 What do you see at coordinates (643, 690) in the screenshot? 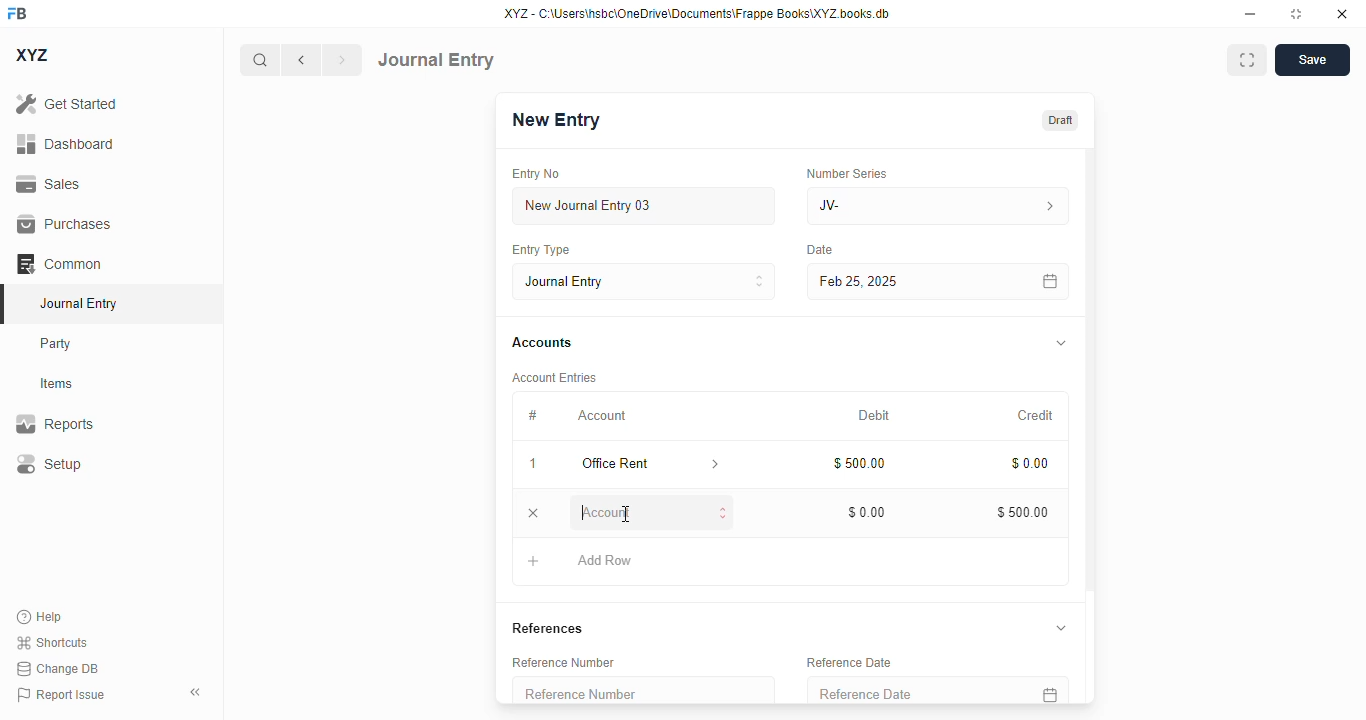
I see `reference number` at bounding box center [643, 690].